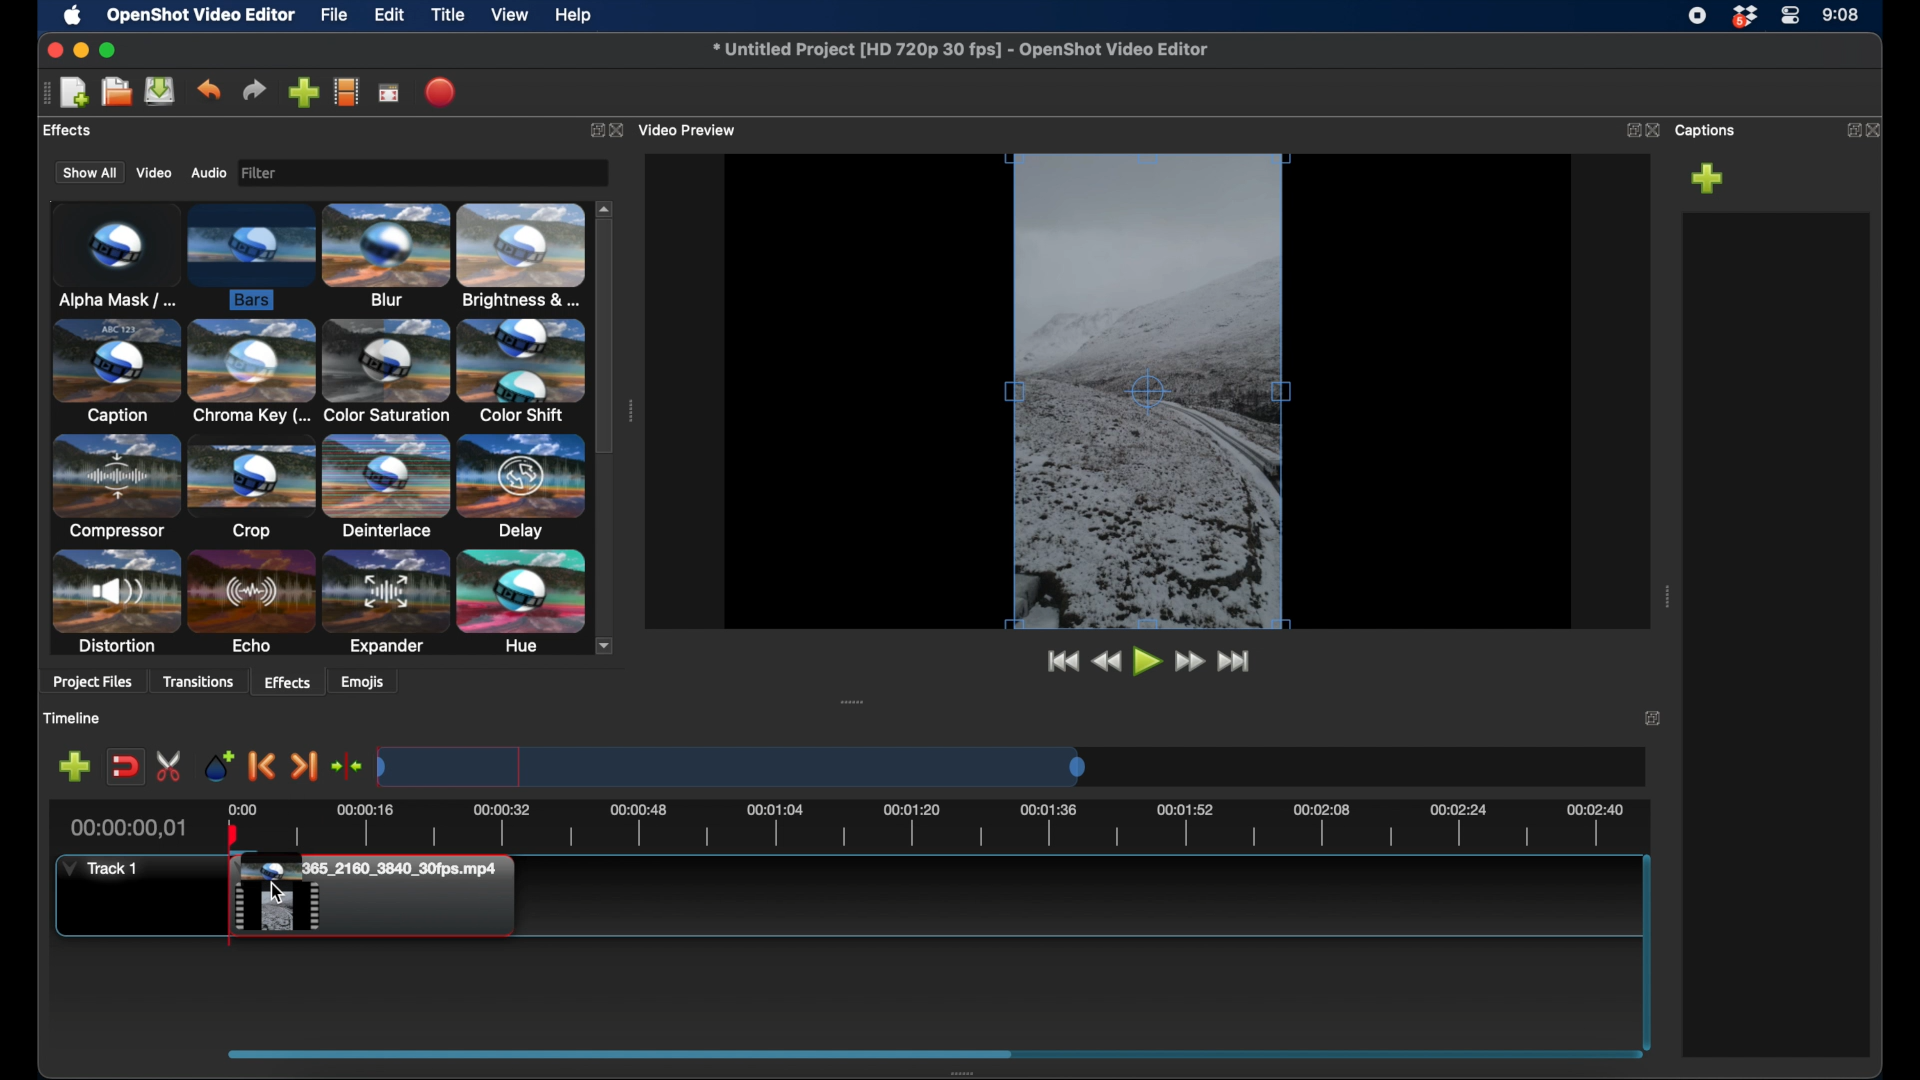 The height and width of the screenshot is (1080, 1920). What do you see at coordinates (1708, 178) in the screenshot?
I see `add` at bounding box center [1708, 178].